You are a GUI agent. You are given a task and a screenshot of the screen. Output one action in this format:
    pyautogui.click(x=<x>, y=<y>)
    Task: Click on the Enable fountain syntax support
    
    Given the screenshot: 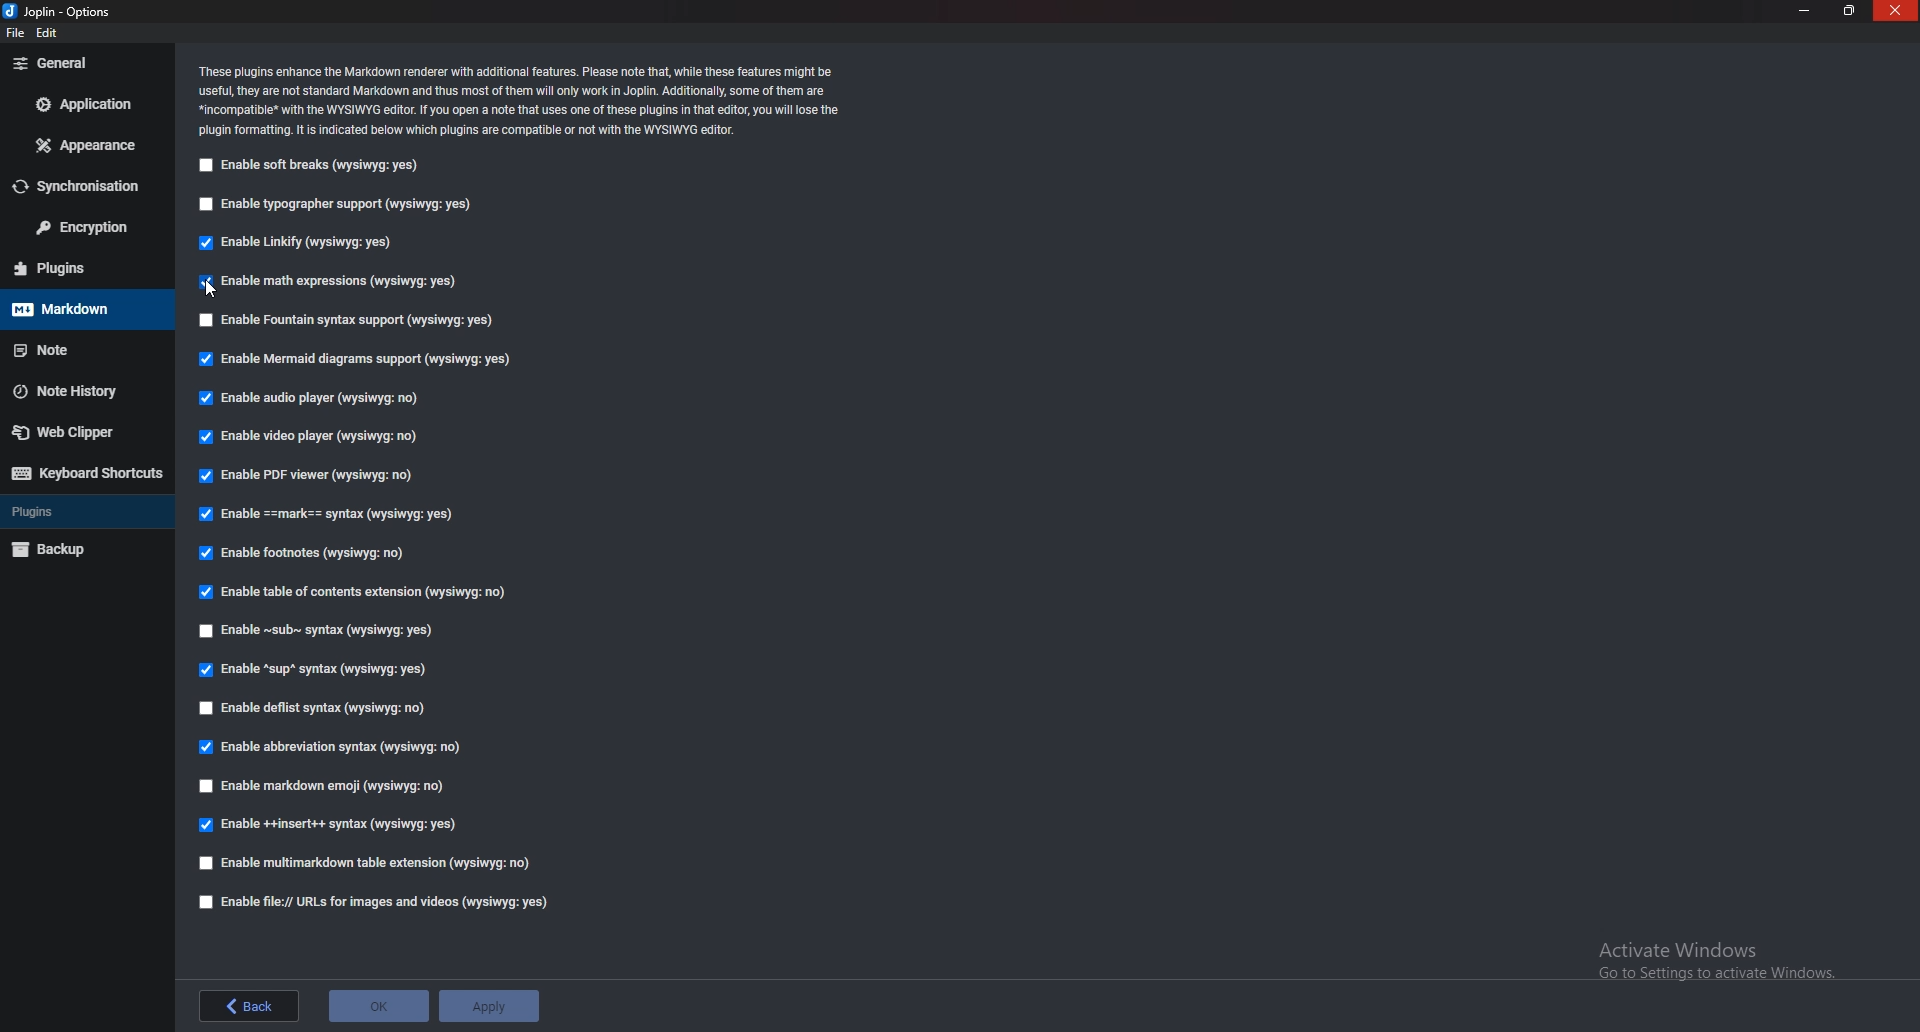 What is the action you would take?
    pyautogui.click(x=358, y=320)
    